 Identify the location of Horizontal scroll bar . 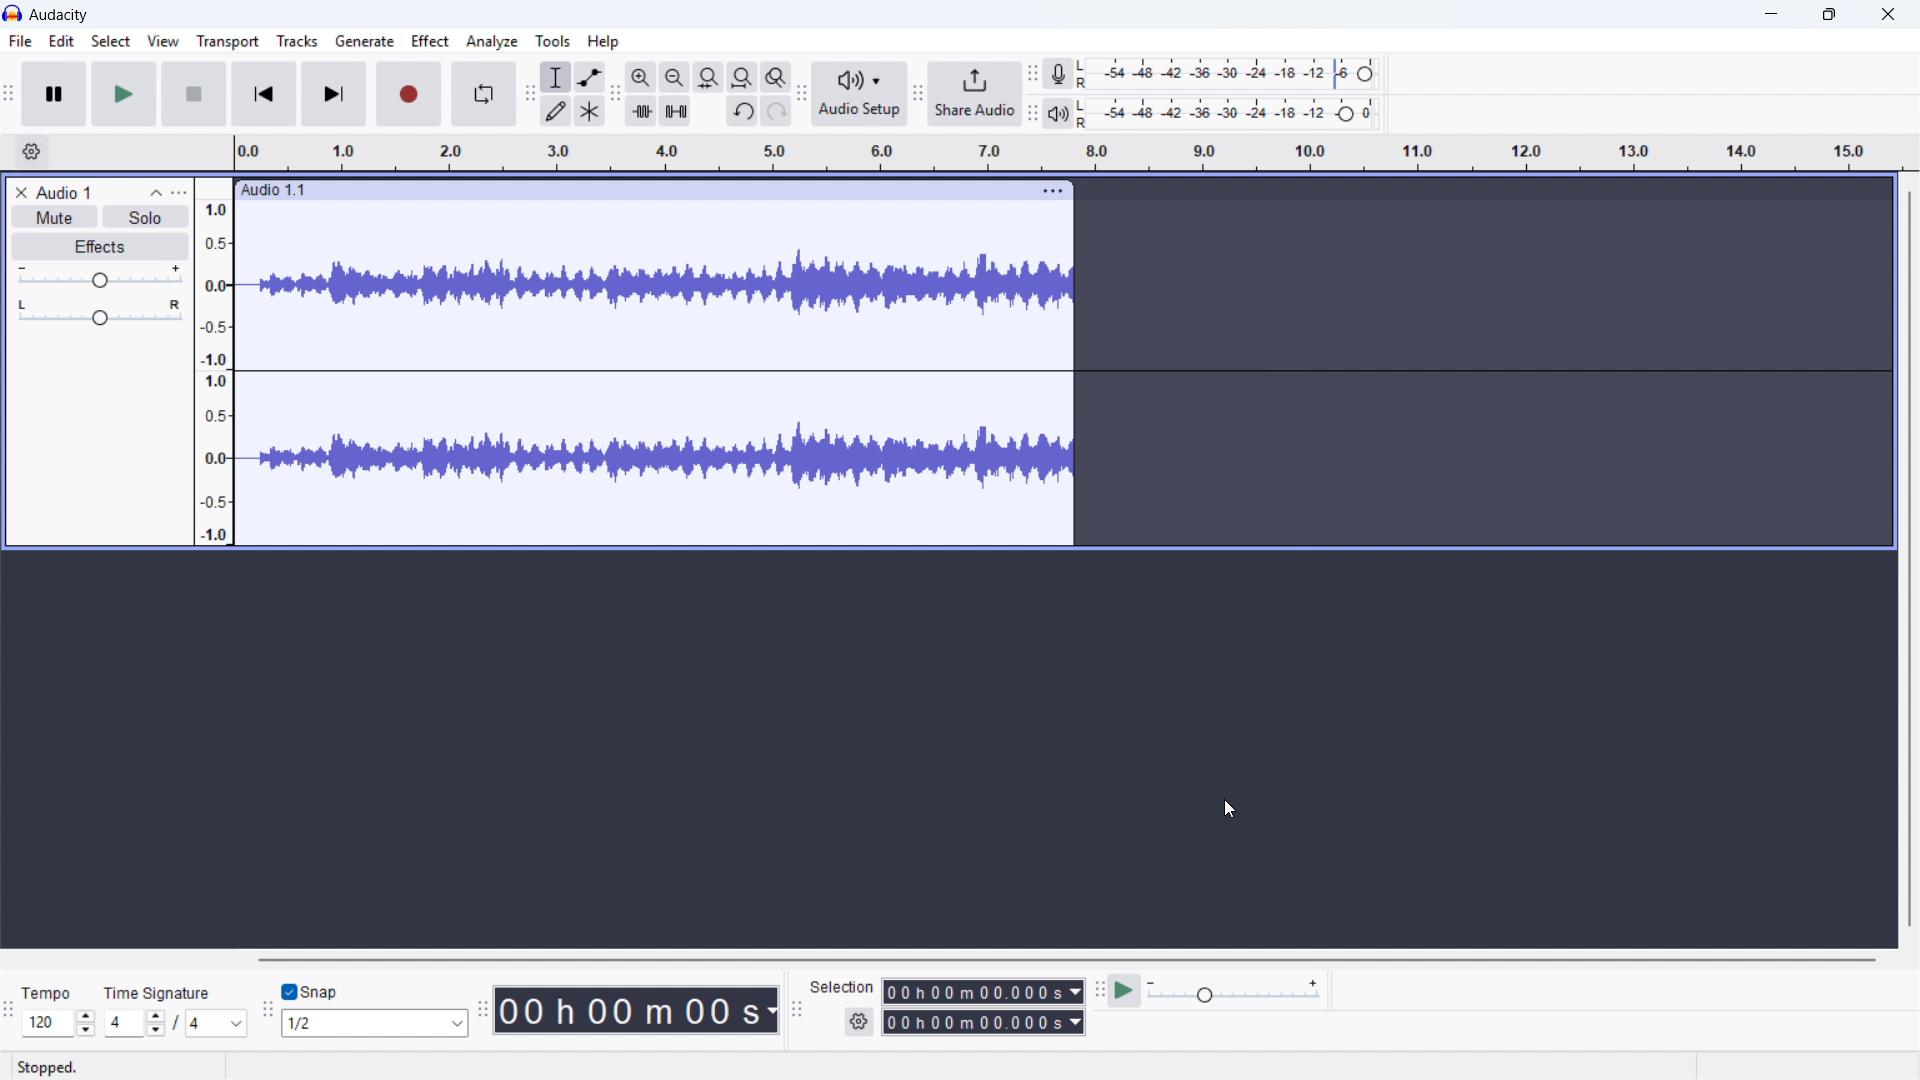
(1064, 960).